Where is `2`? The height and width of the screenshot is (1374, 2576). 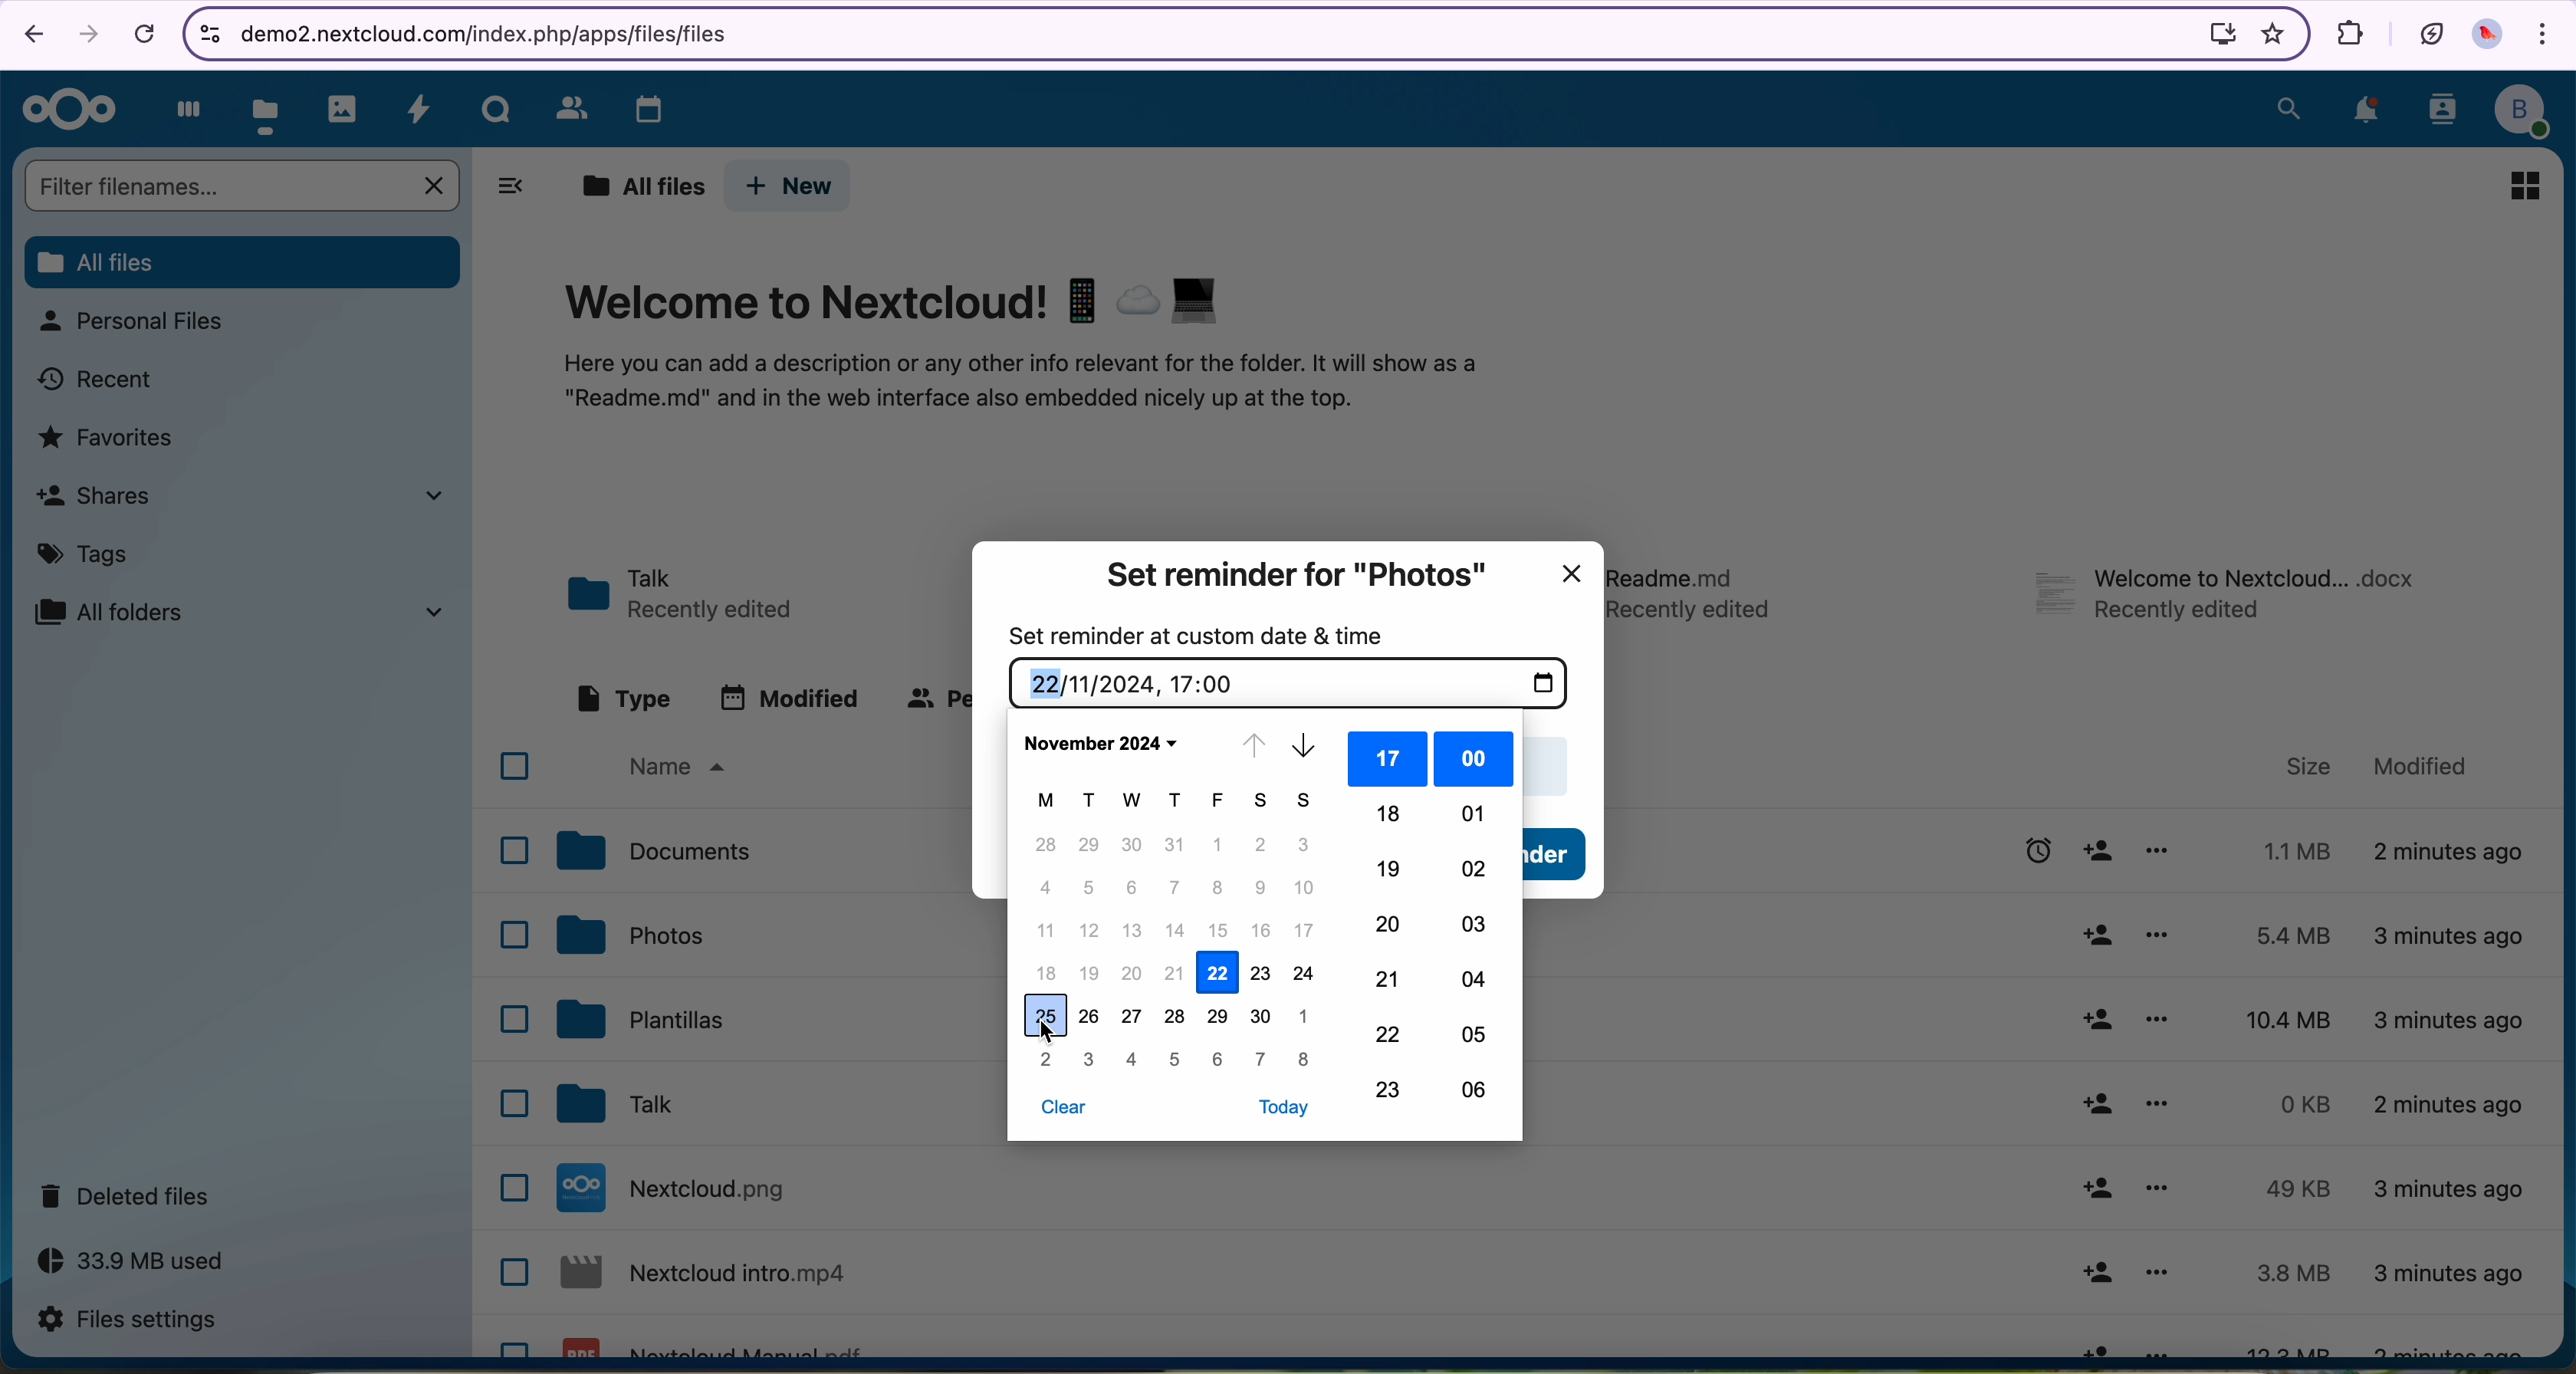 2 is located at coordinates (1264, 845).